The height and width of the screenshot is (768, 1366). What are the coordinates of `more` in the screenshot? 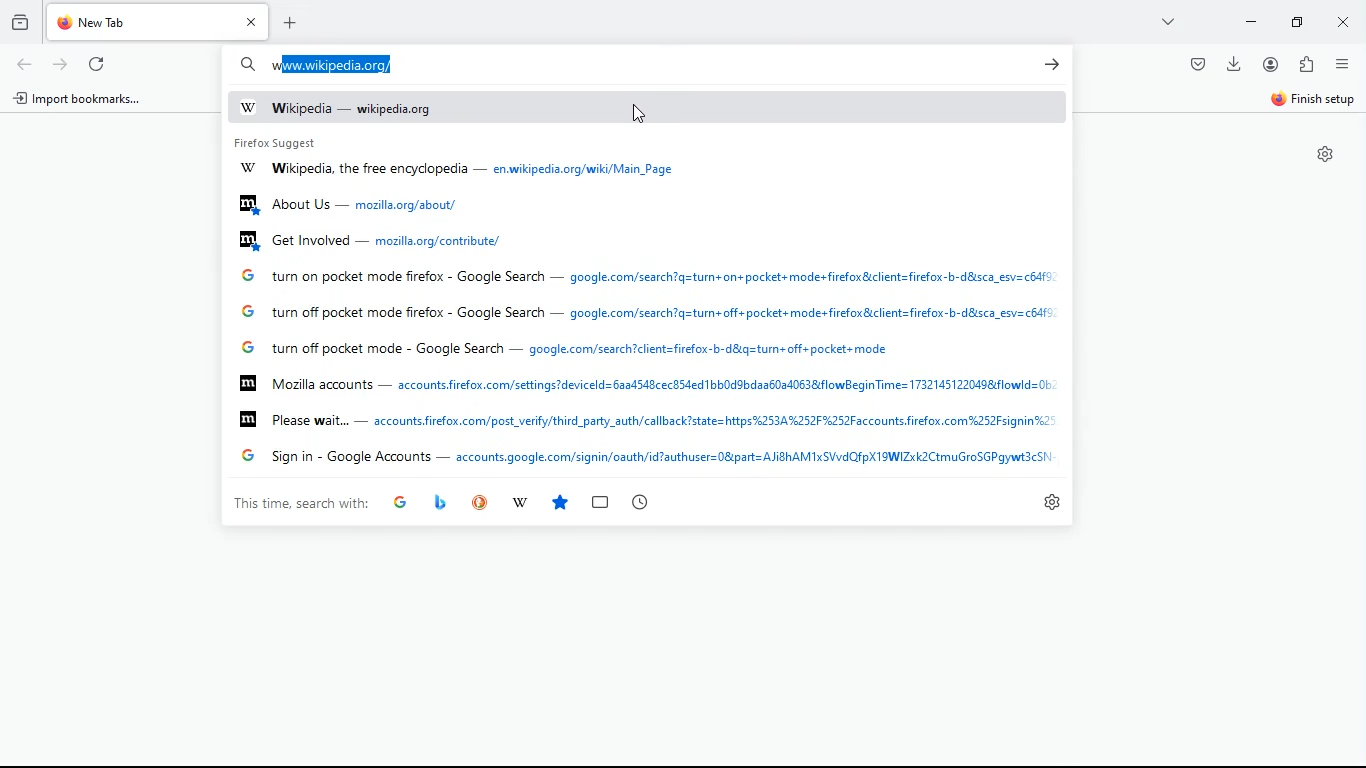 It's located at (1166, 22).